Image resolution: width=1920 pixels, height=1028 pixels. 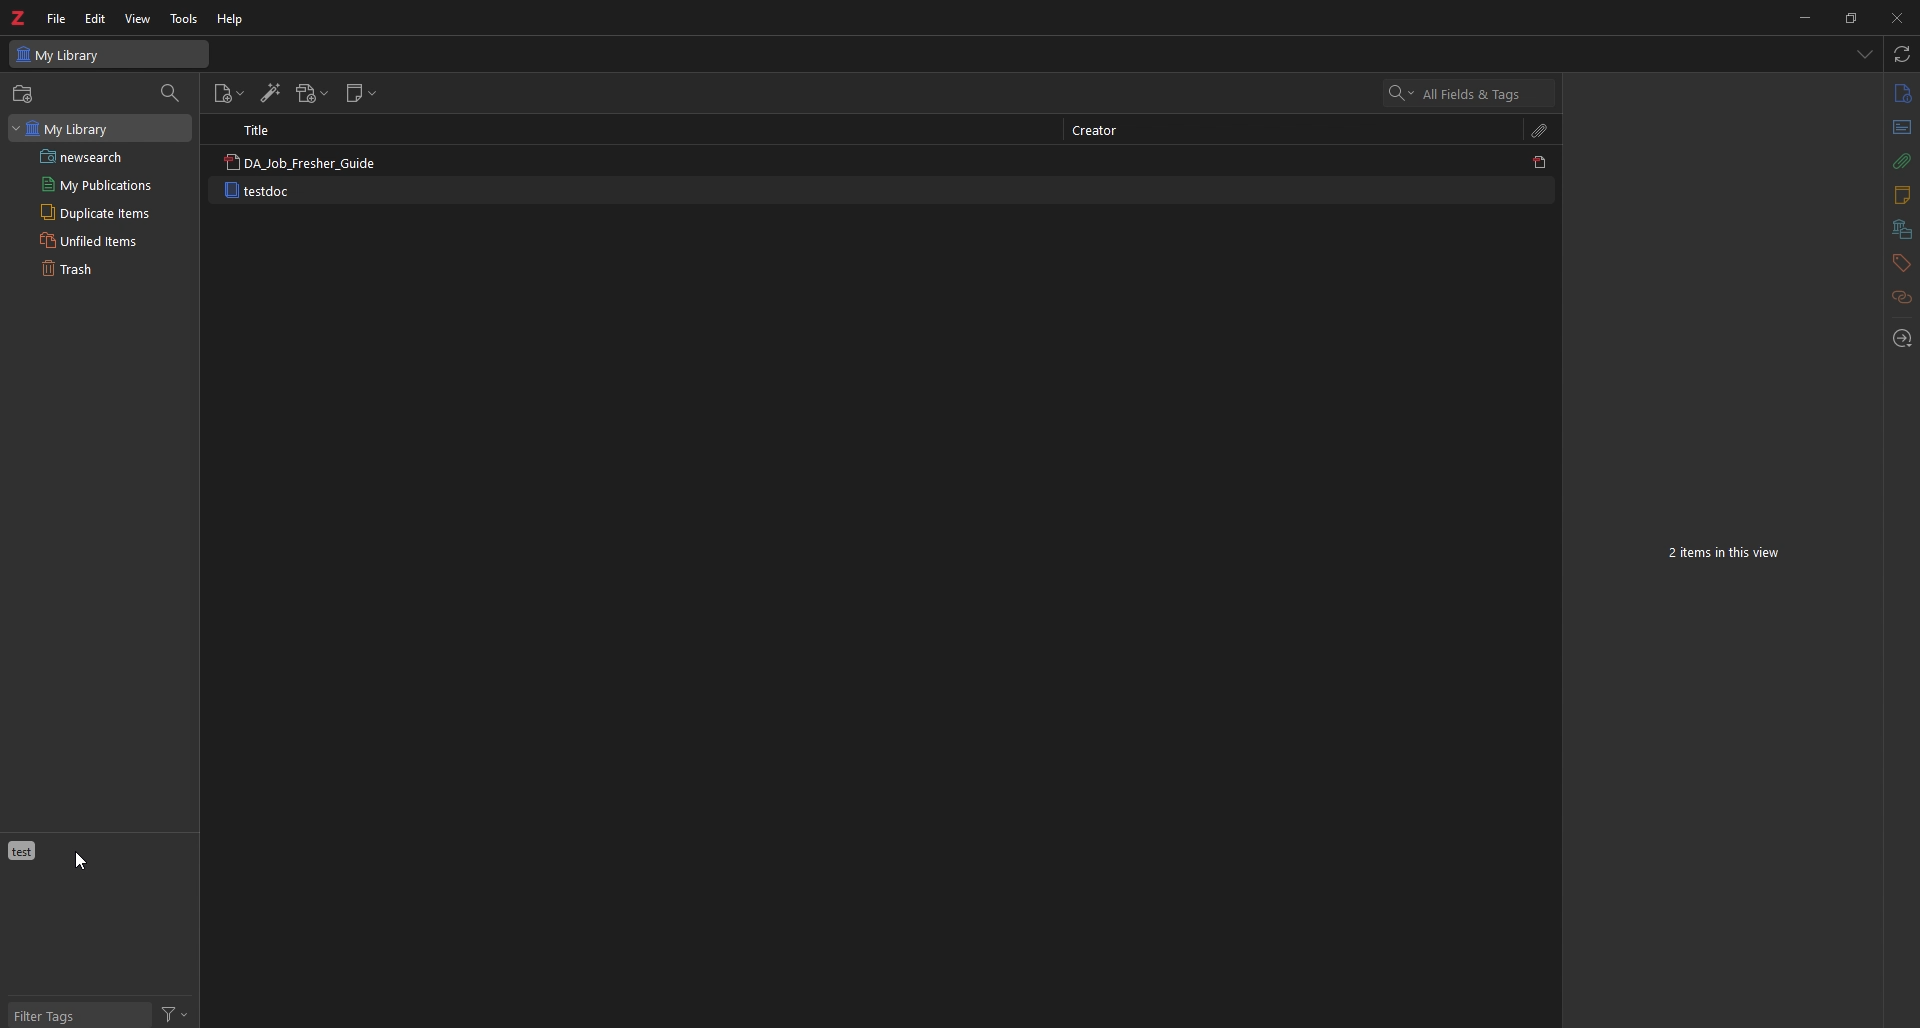 I want to click on add items by identifier, so click(x=270, y=94).